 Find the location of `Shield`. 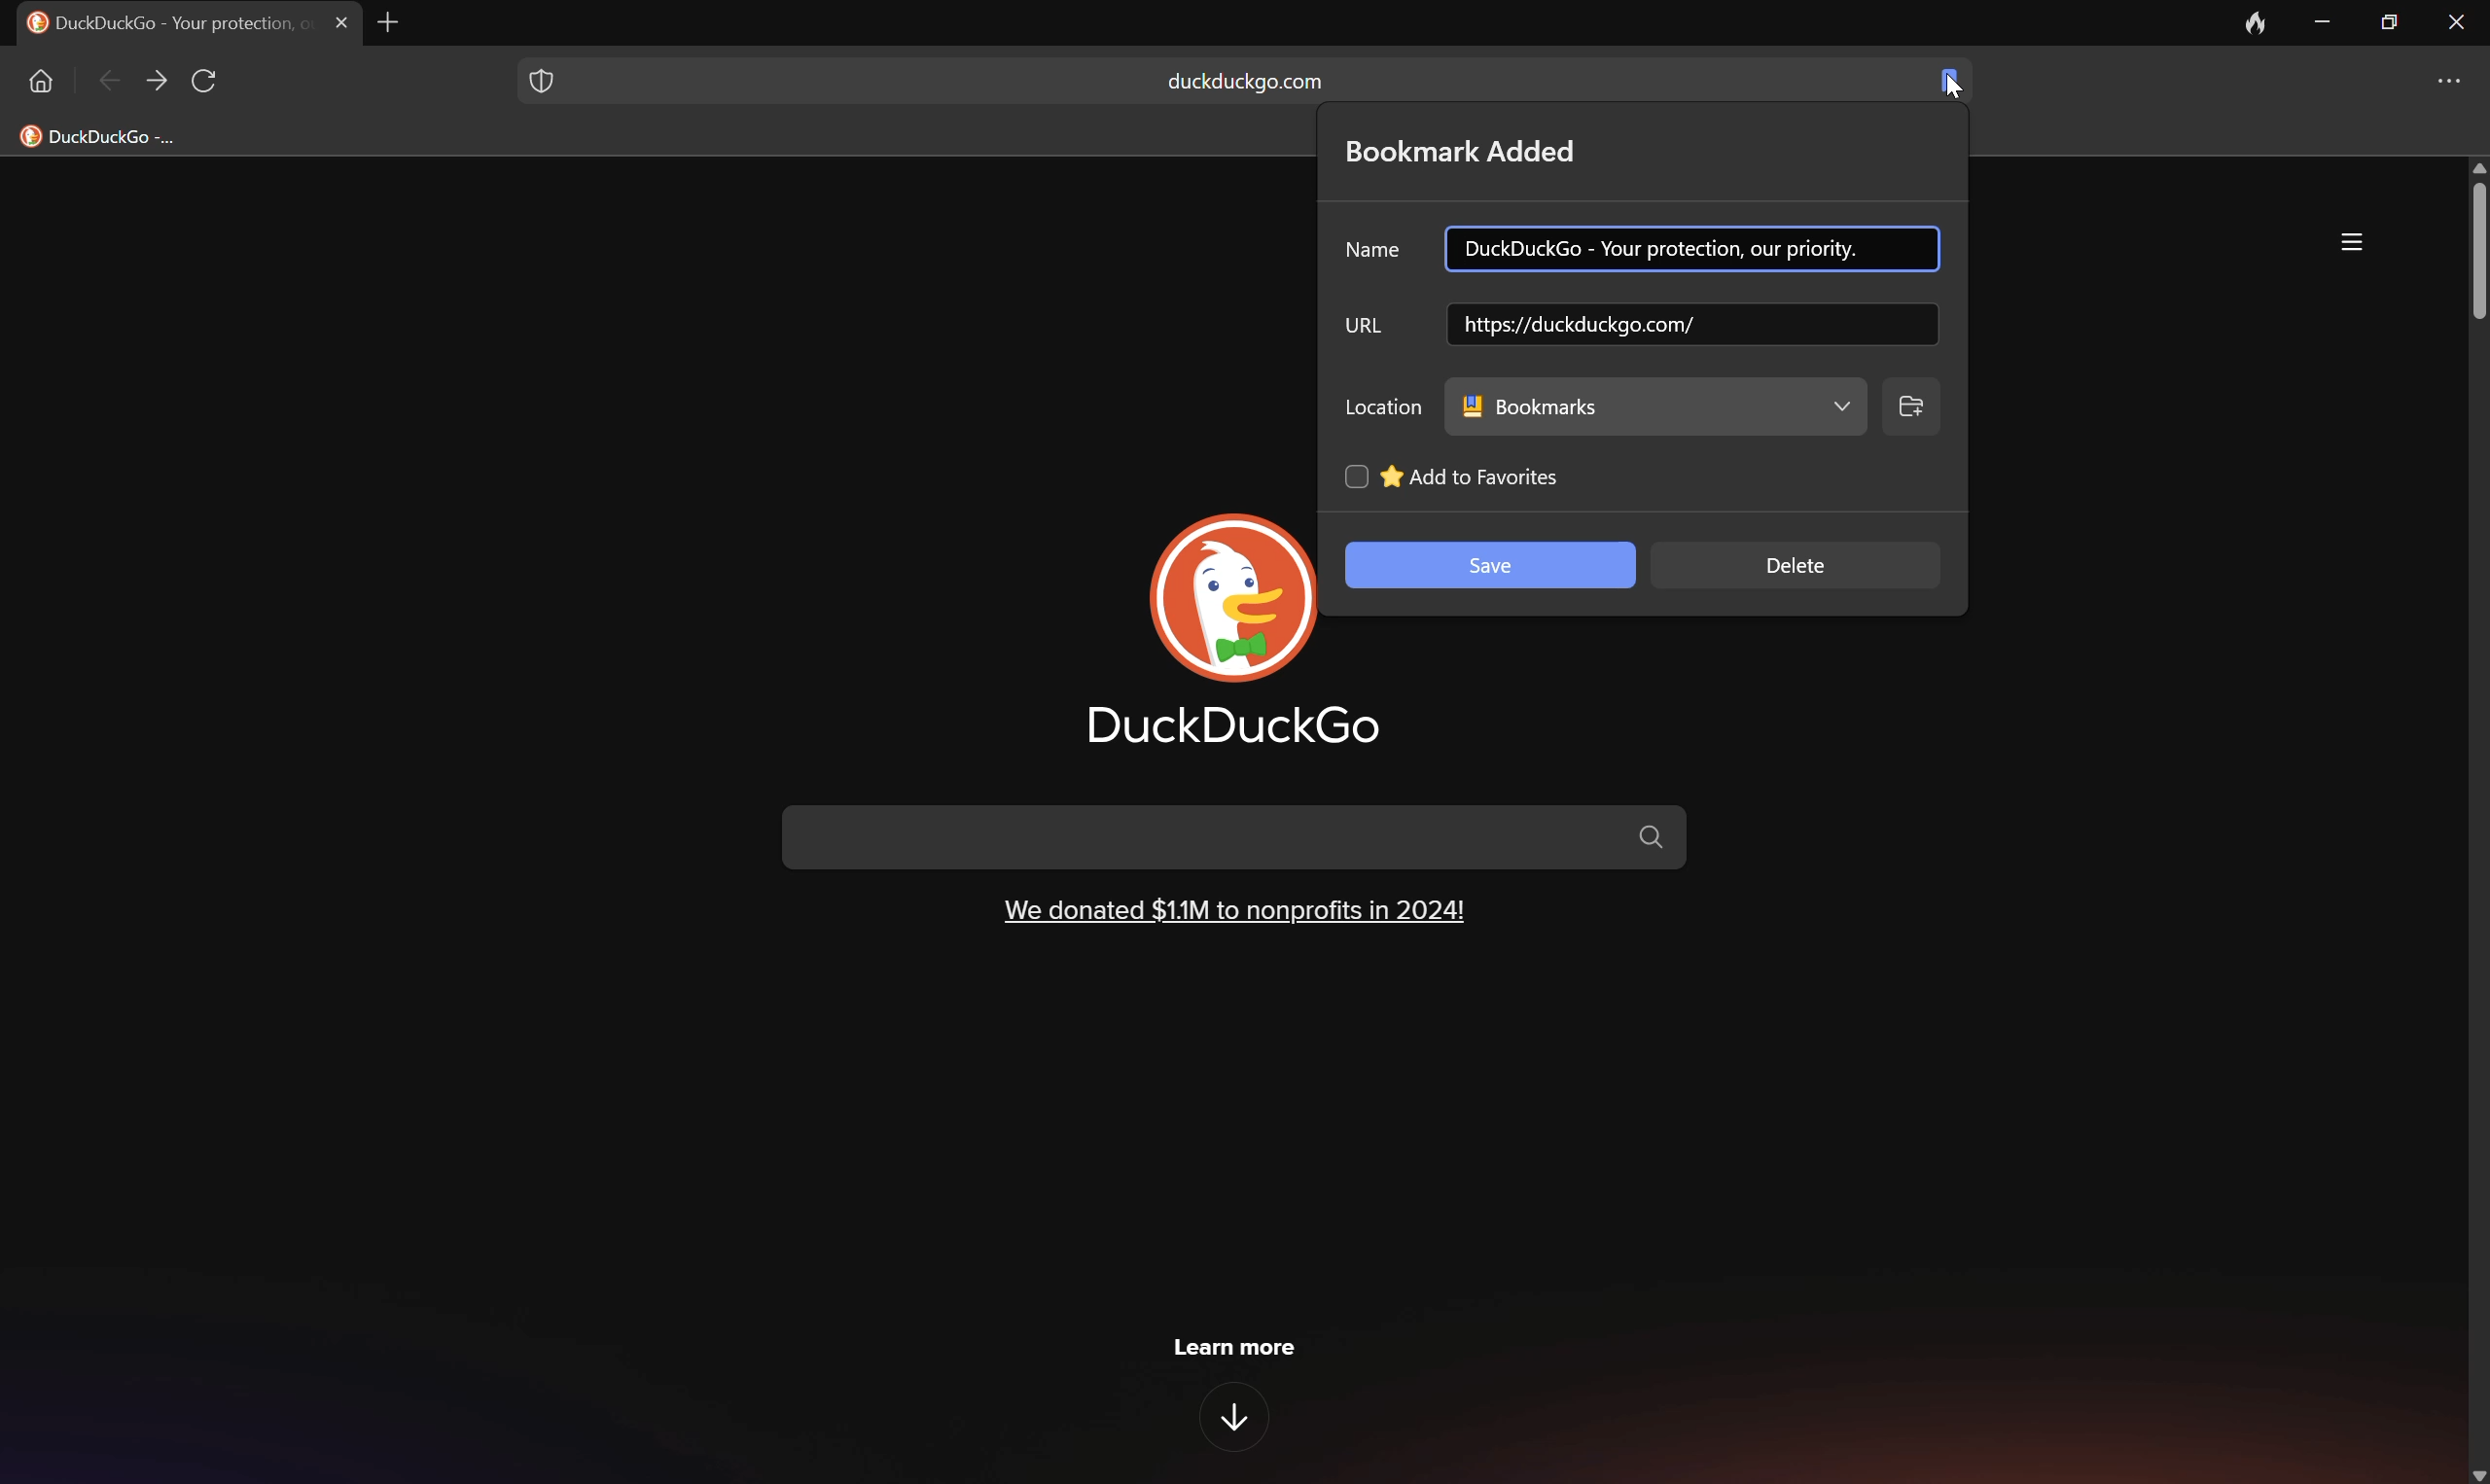

Shield is located at coordinates (539, 77).